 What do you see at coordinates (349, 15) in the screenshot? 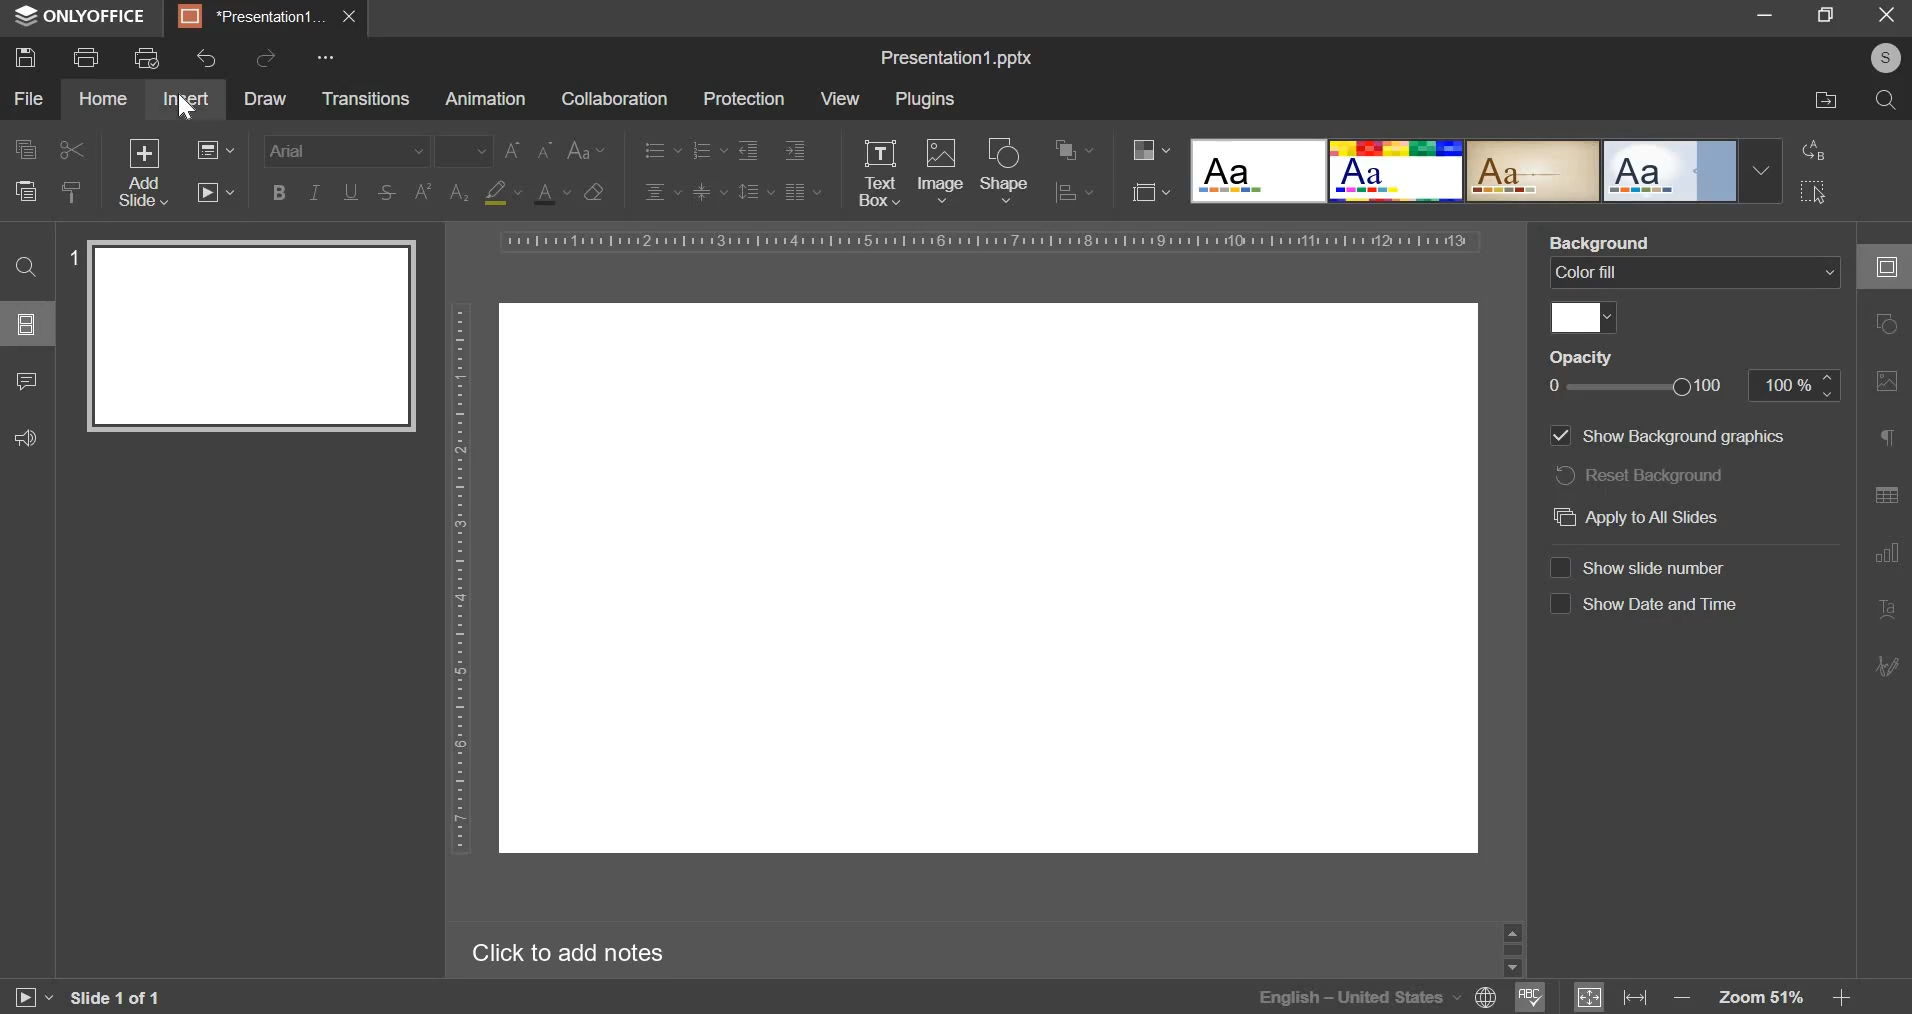
I see `exit` at bounding box center [349, 15].